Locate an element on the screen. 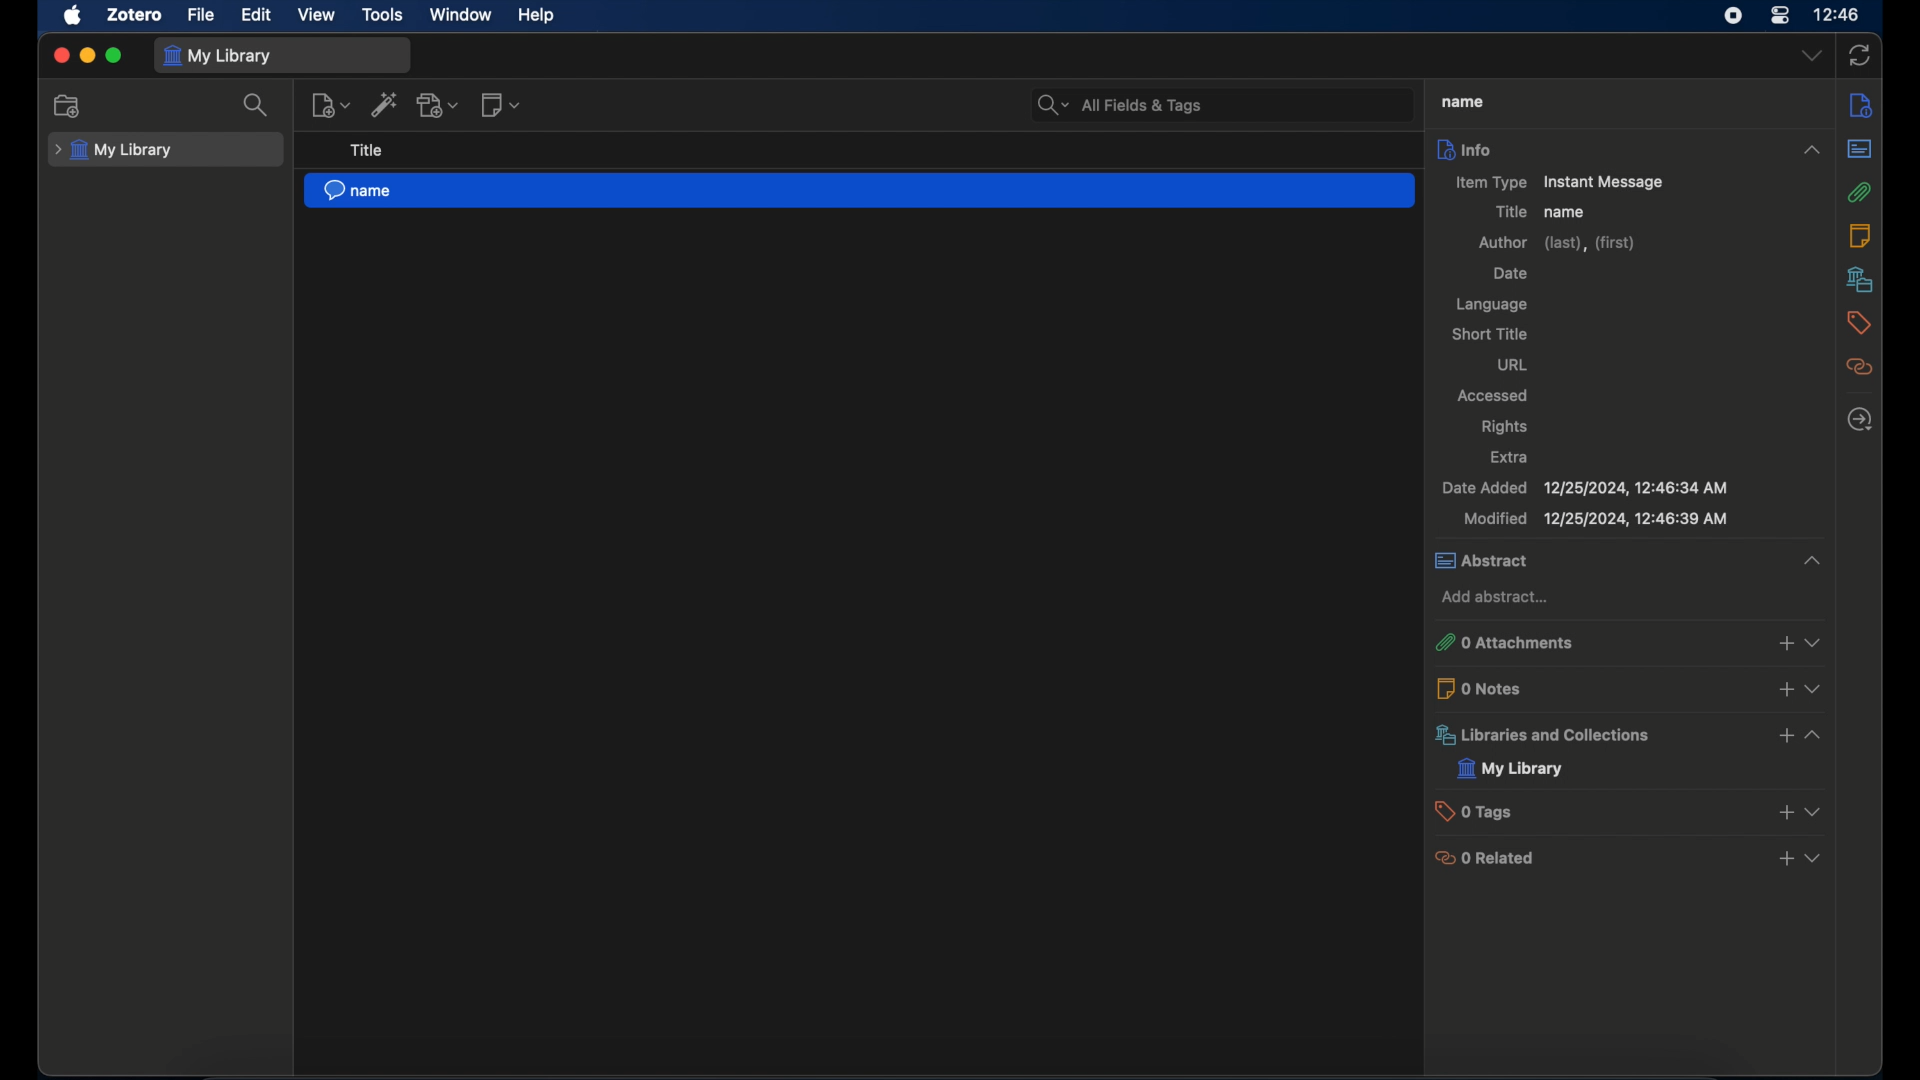  apple is located at coordinates (72, 16).